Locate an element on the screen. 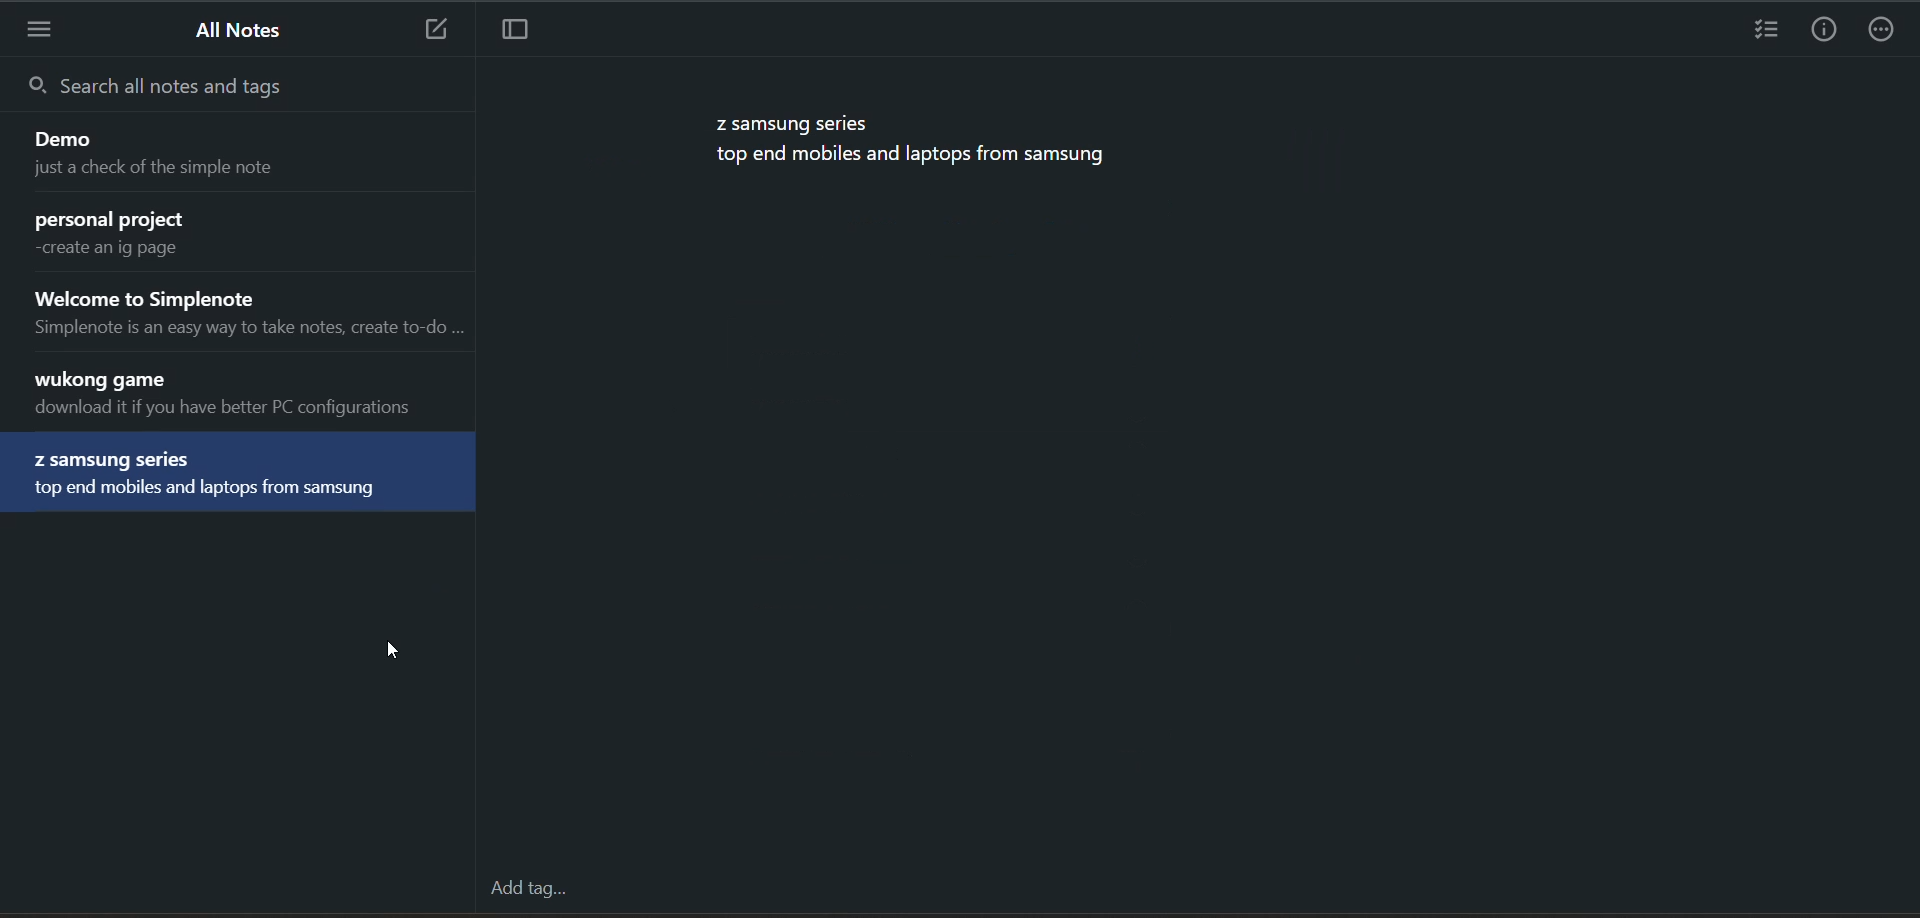 This screenshot has width=1920, height=918. Z samsung series
top end mobiles and laptops from samsung is located at coordinates (911, 143).